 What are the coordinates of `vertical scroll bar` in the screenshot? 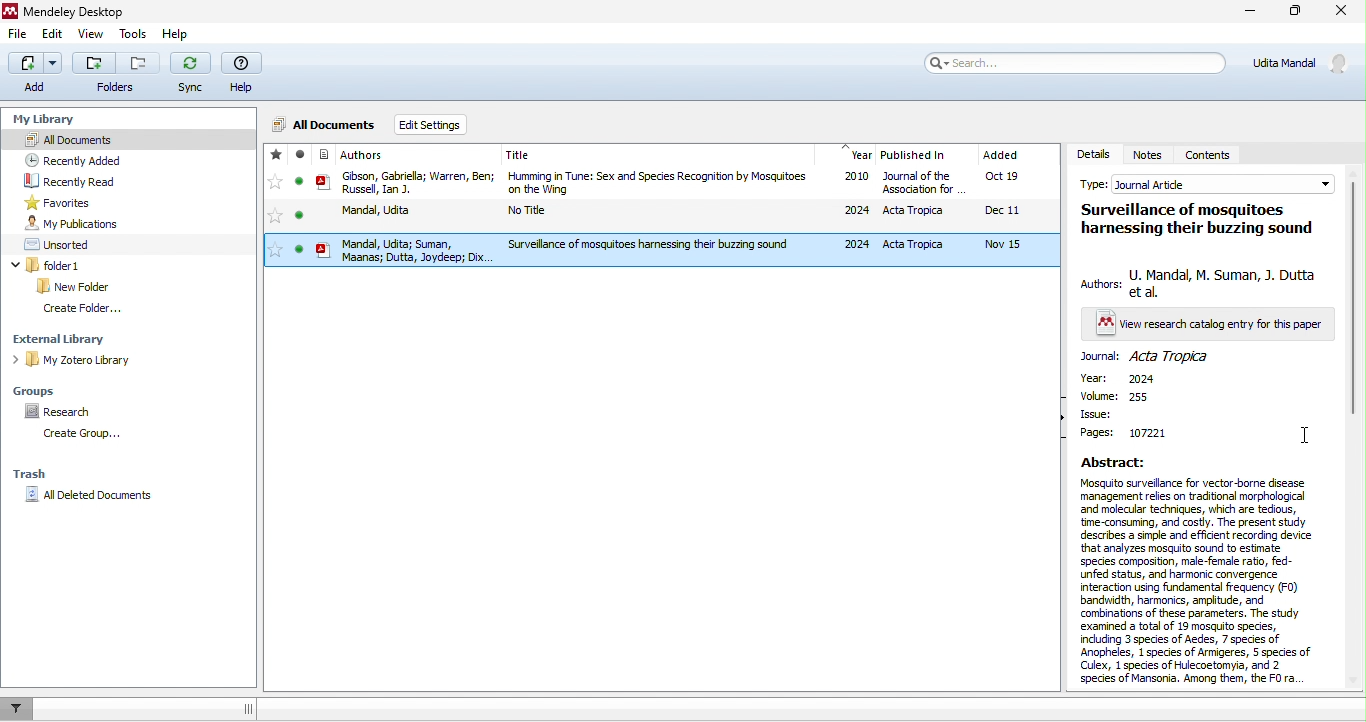 It's located at (1356, 297).